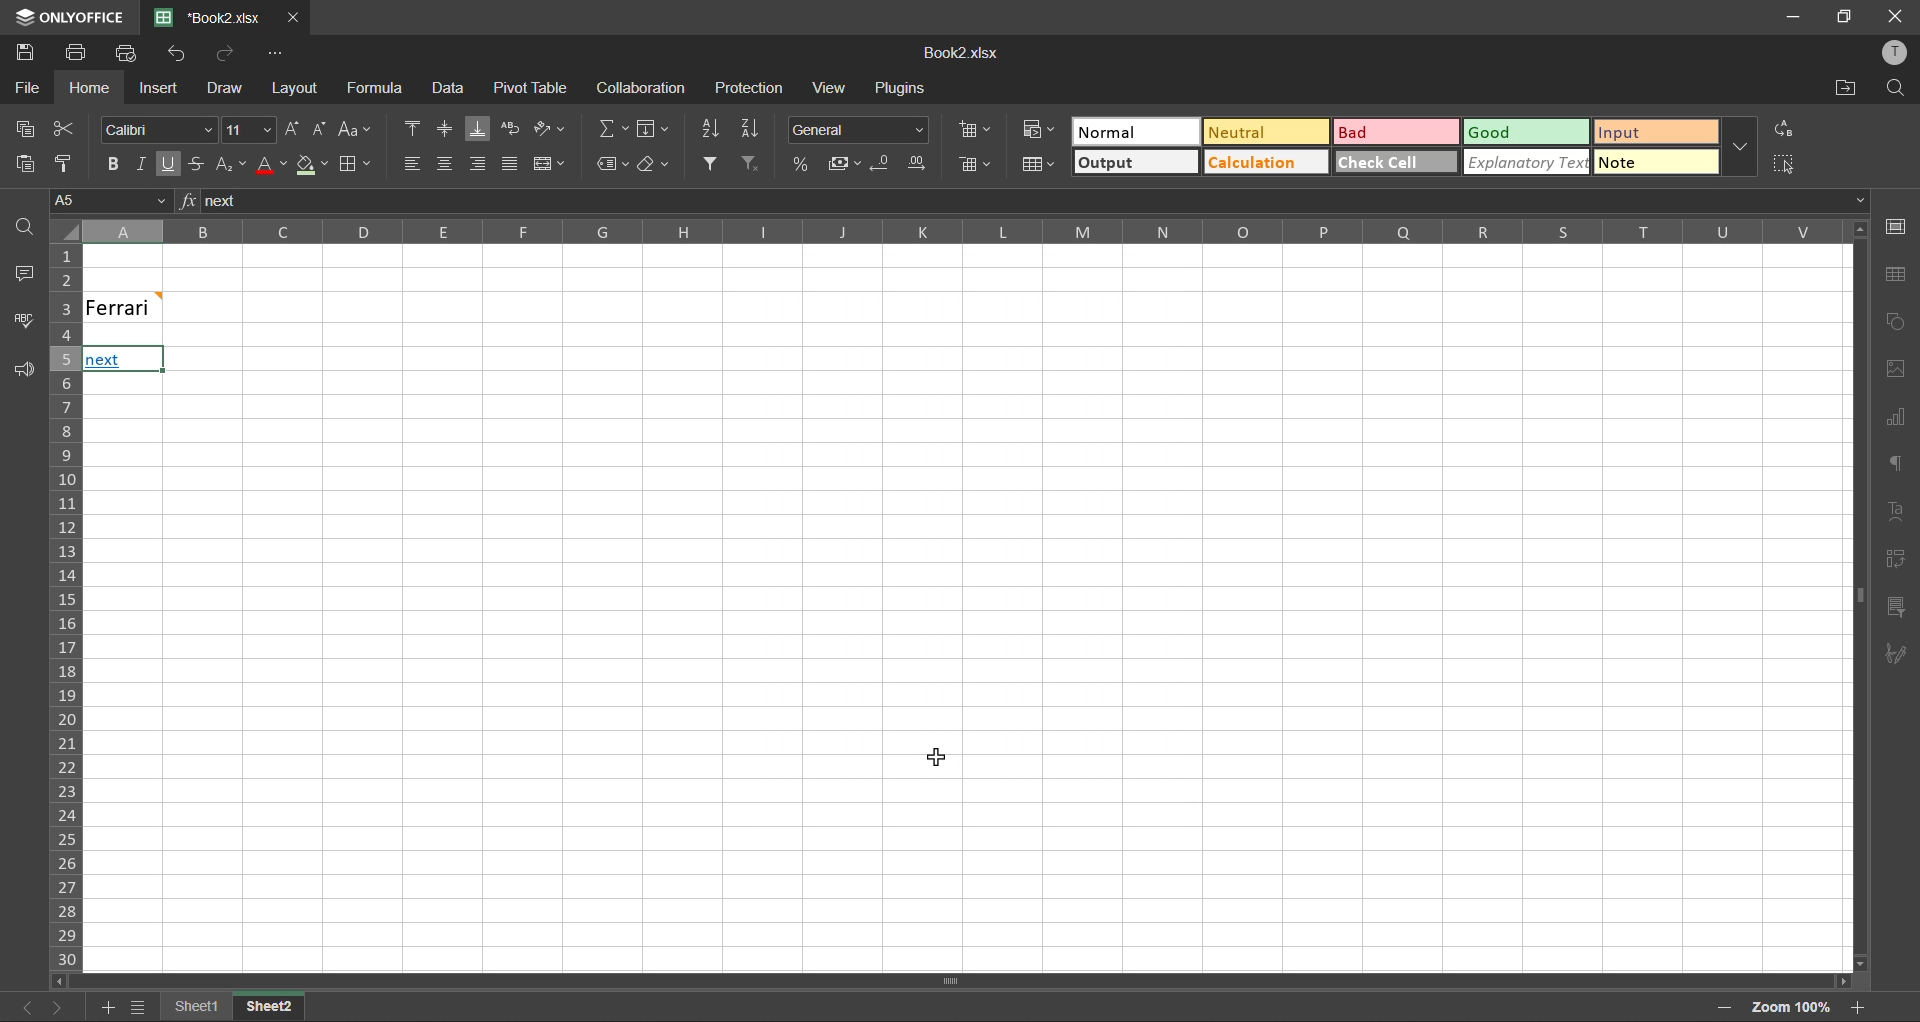 This screenshot has width=1920, height=1022. What do you see at coordinates (111, 164) in the screenshot?
I see `bold` at bounding box center [111, 164].